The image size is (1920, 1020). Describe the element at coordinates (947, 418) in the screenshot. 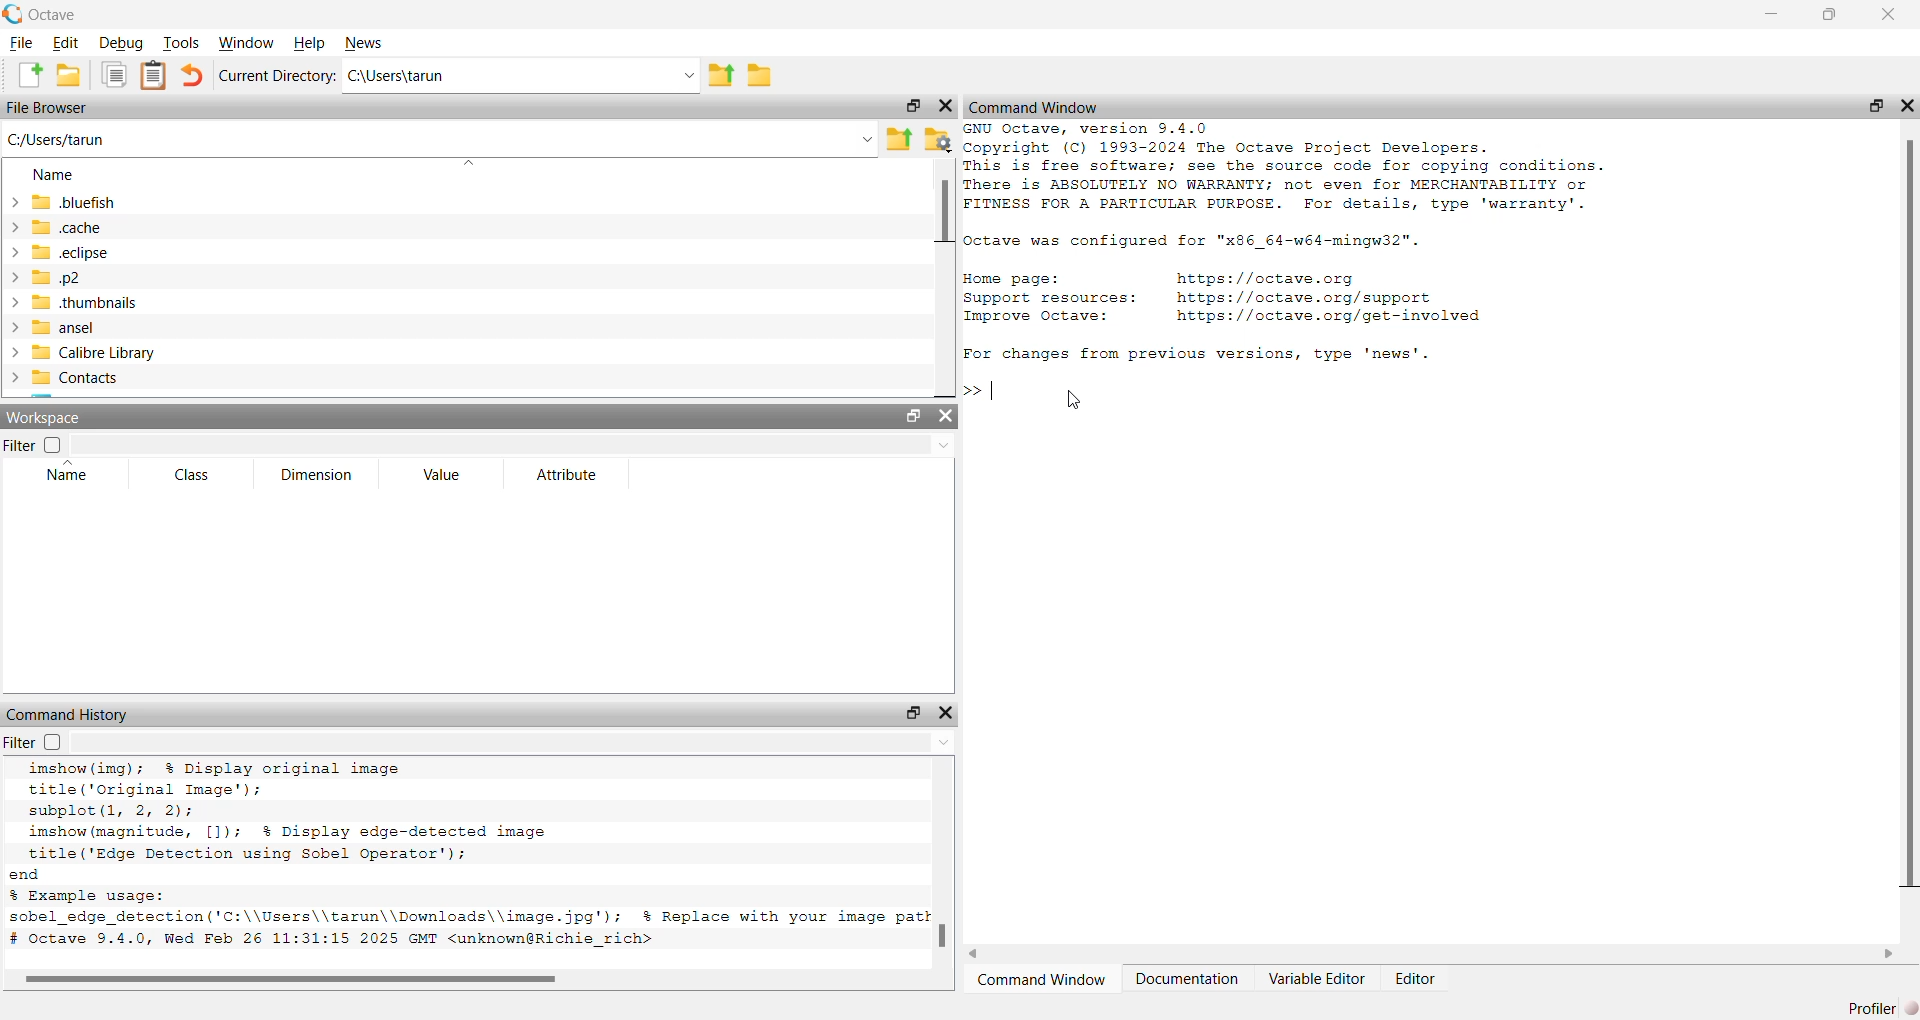

I see `close` at that location.